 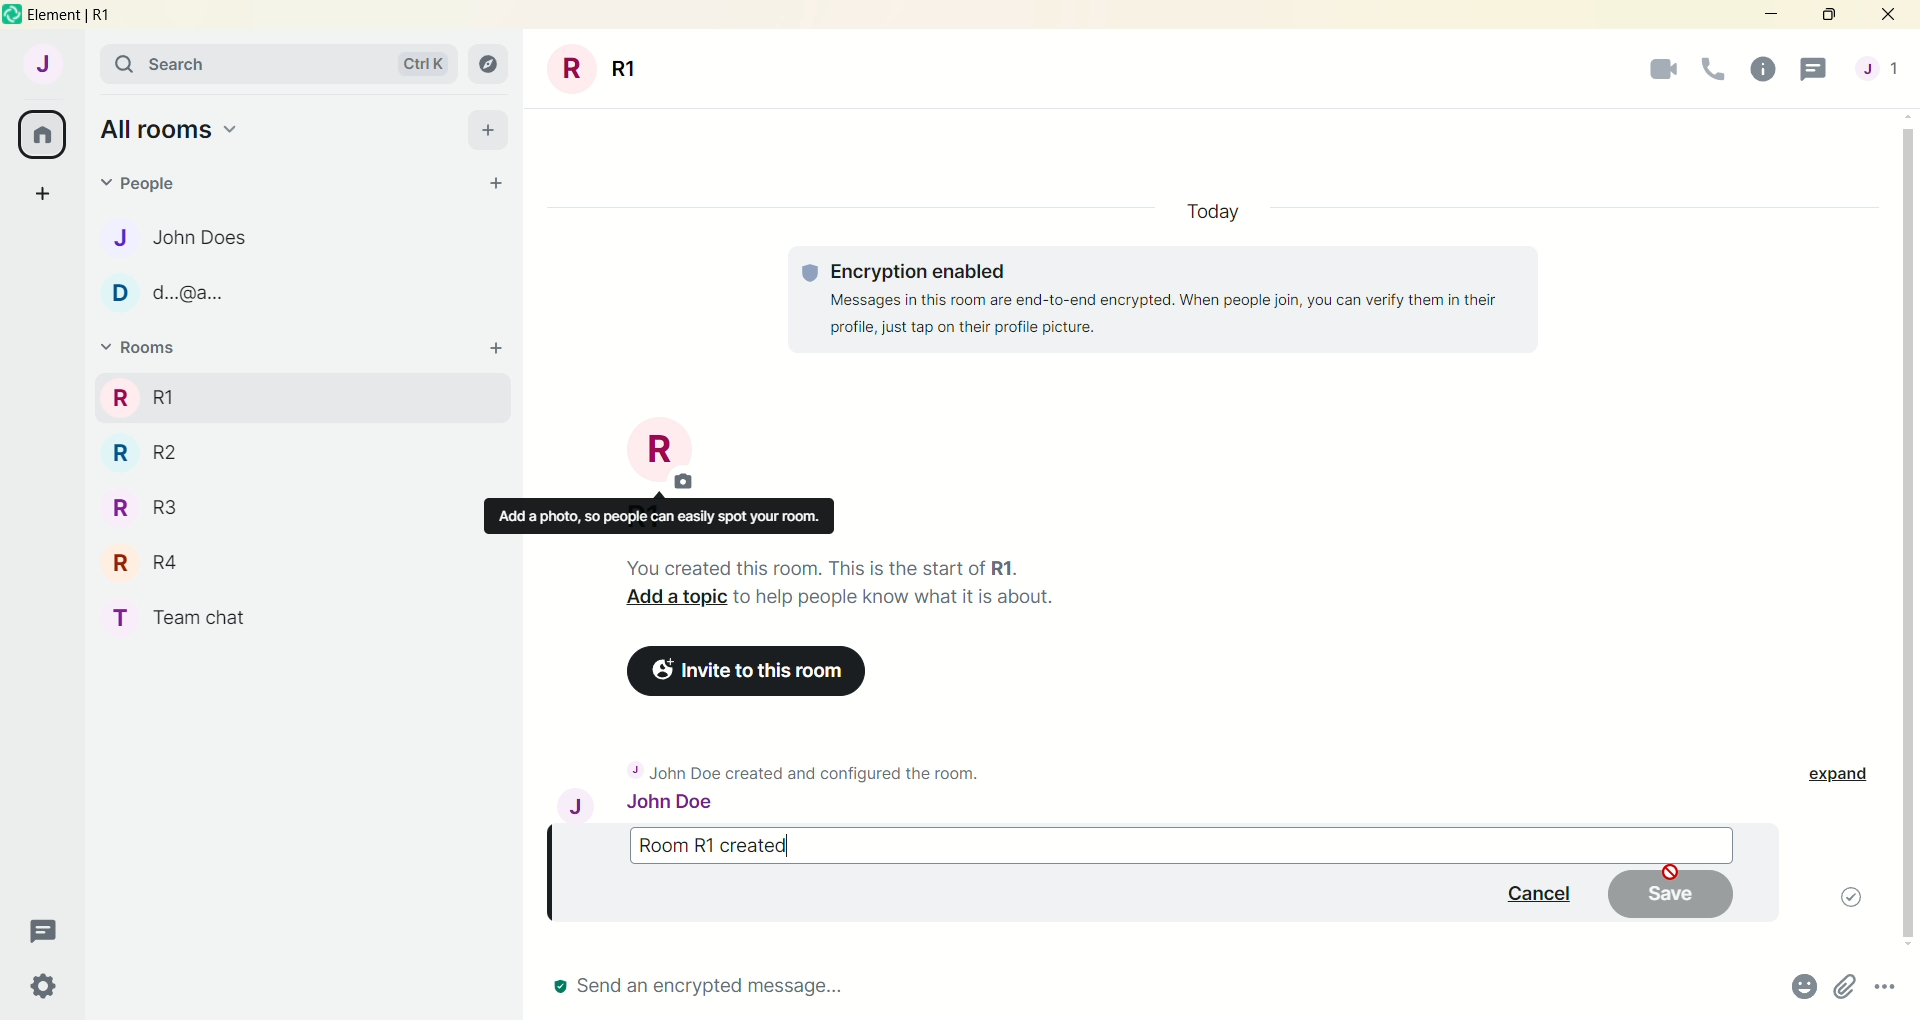 What do you see at coordinates (175, 450) in the screenshot?
I see `R R2` at bounding box center [175, 450].